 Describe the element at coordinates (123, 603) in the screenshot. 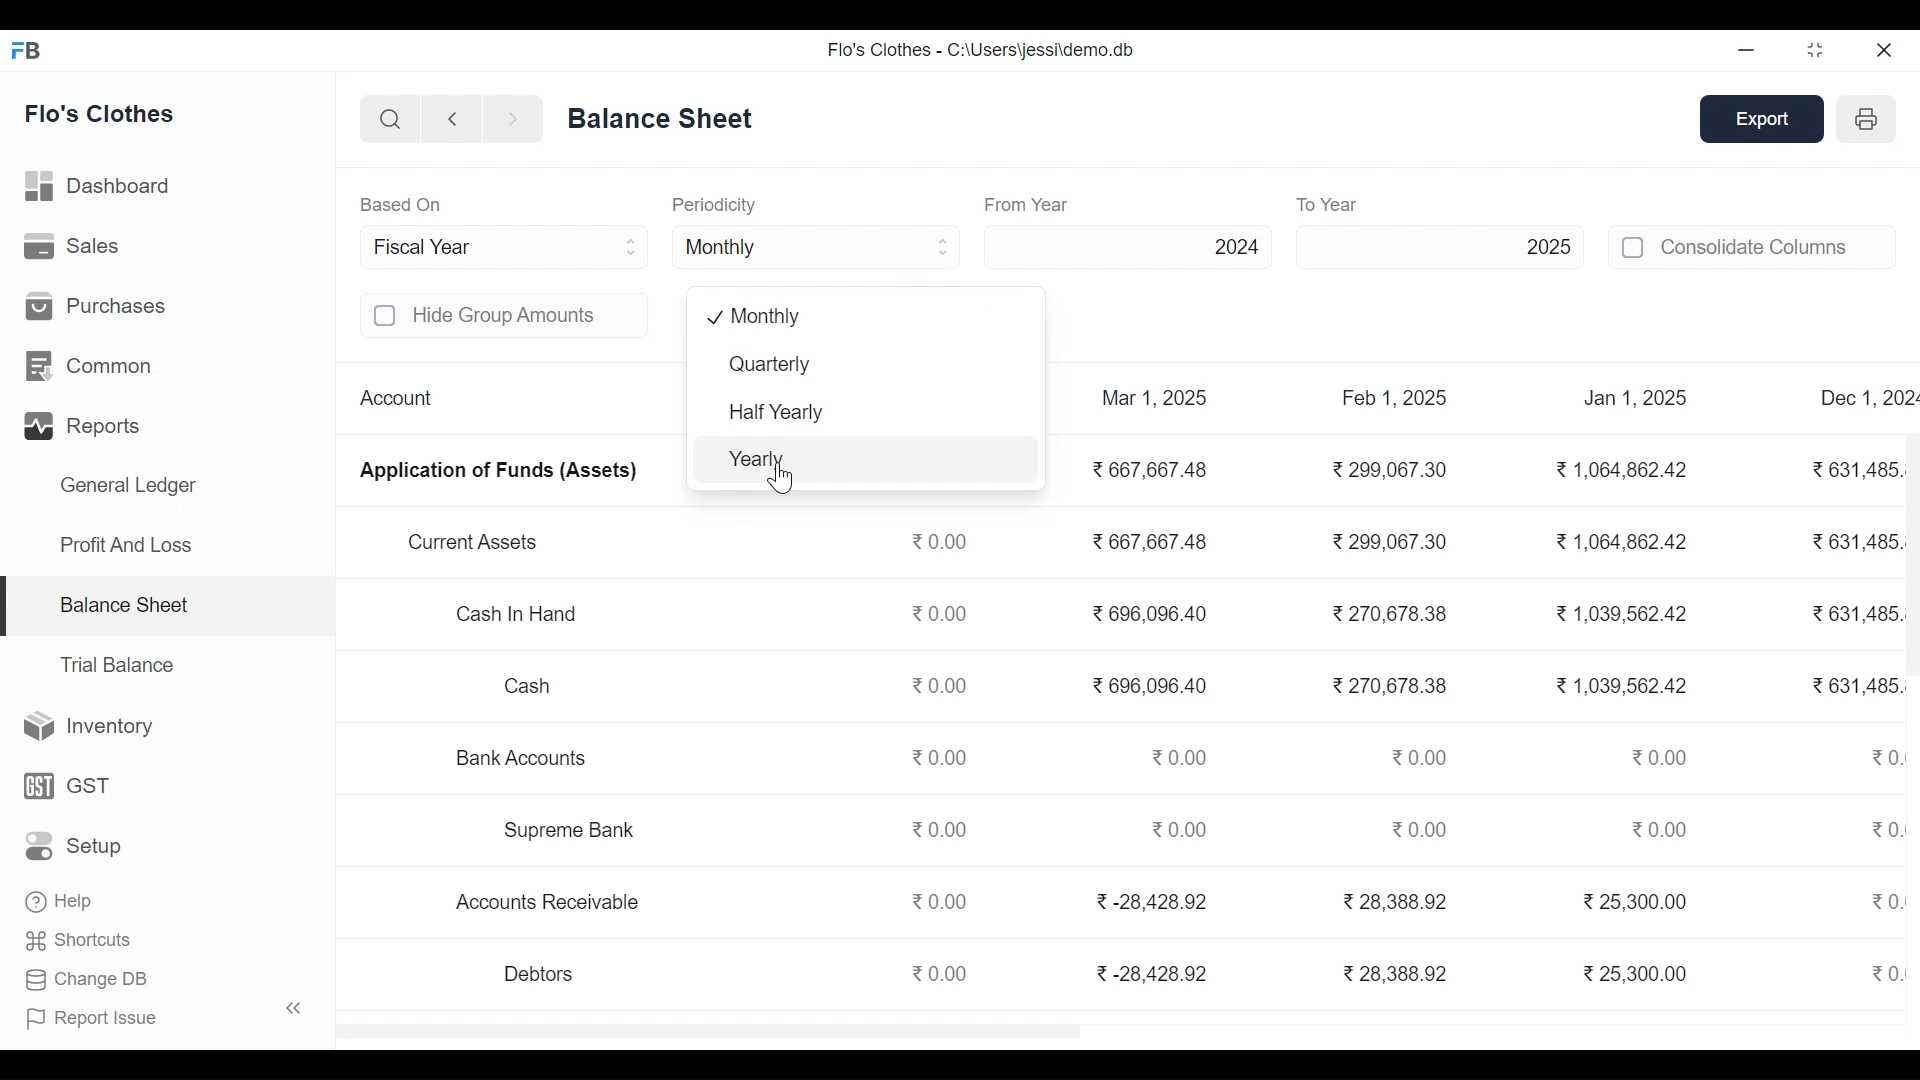

I see `Balance Sheet` at that location.